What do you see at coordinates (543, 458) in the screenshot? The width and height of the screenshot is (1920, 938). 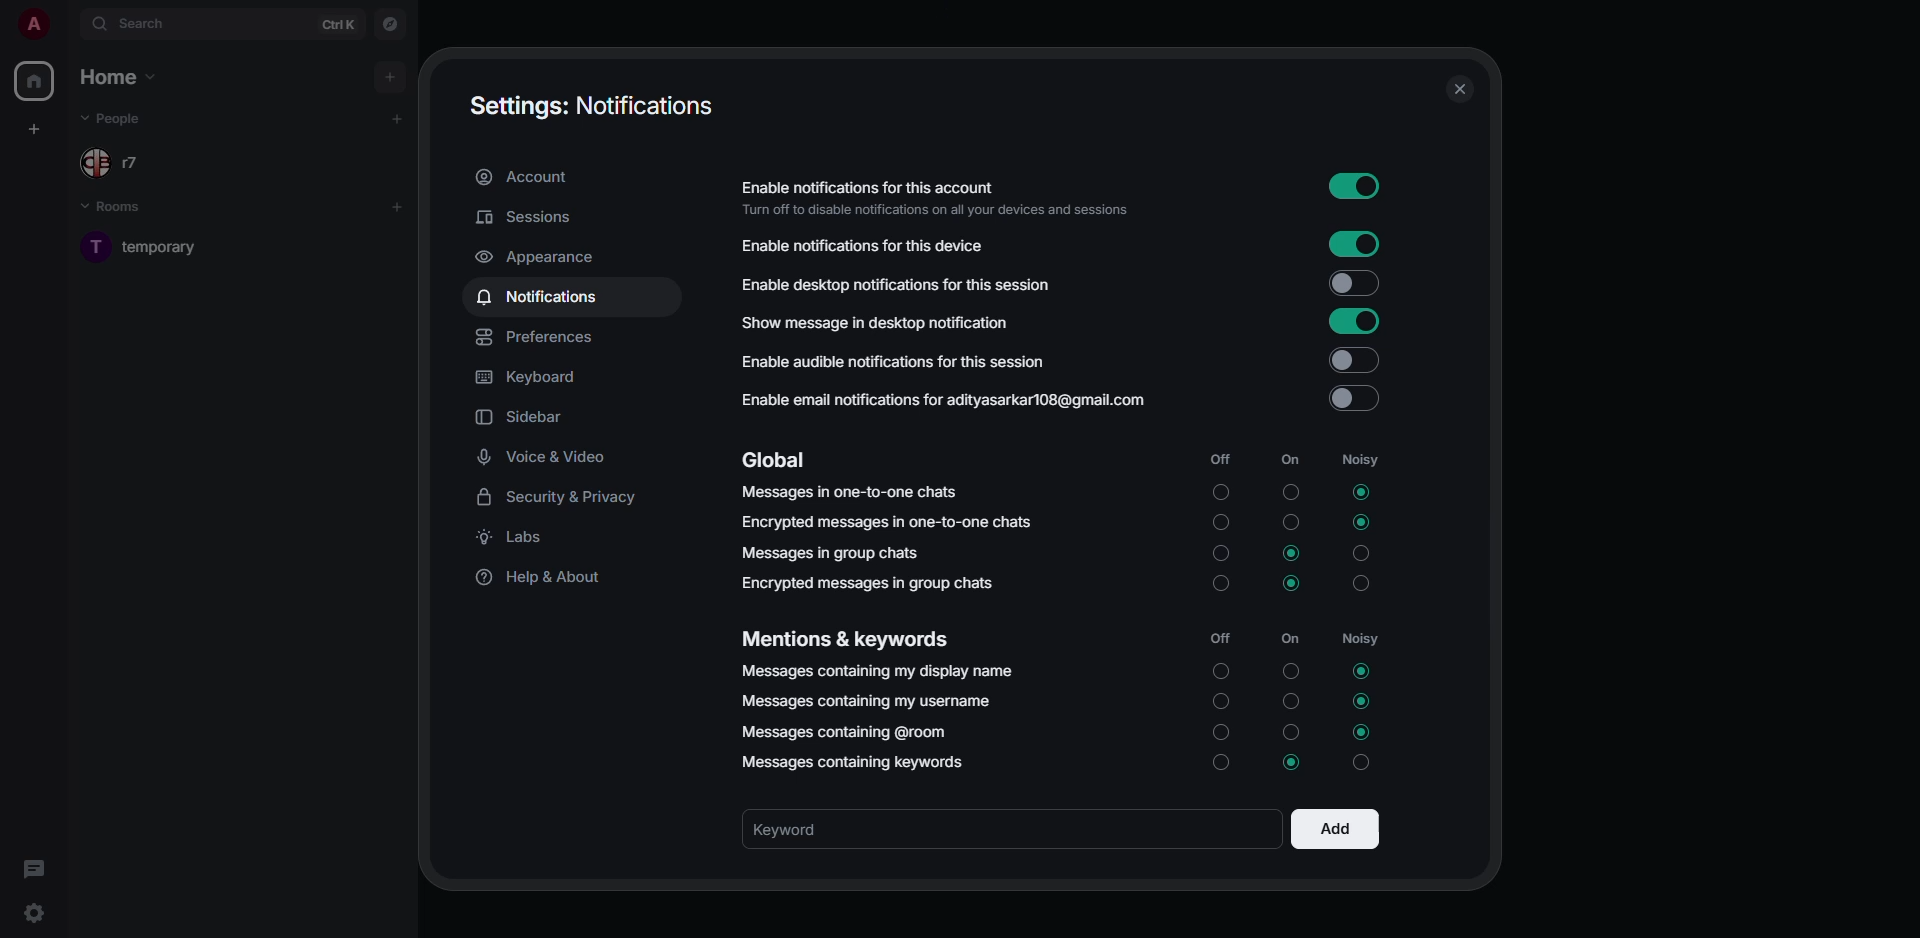 I see `voice & video` at bounding box center [543, 458].